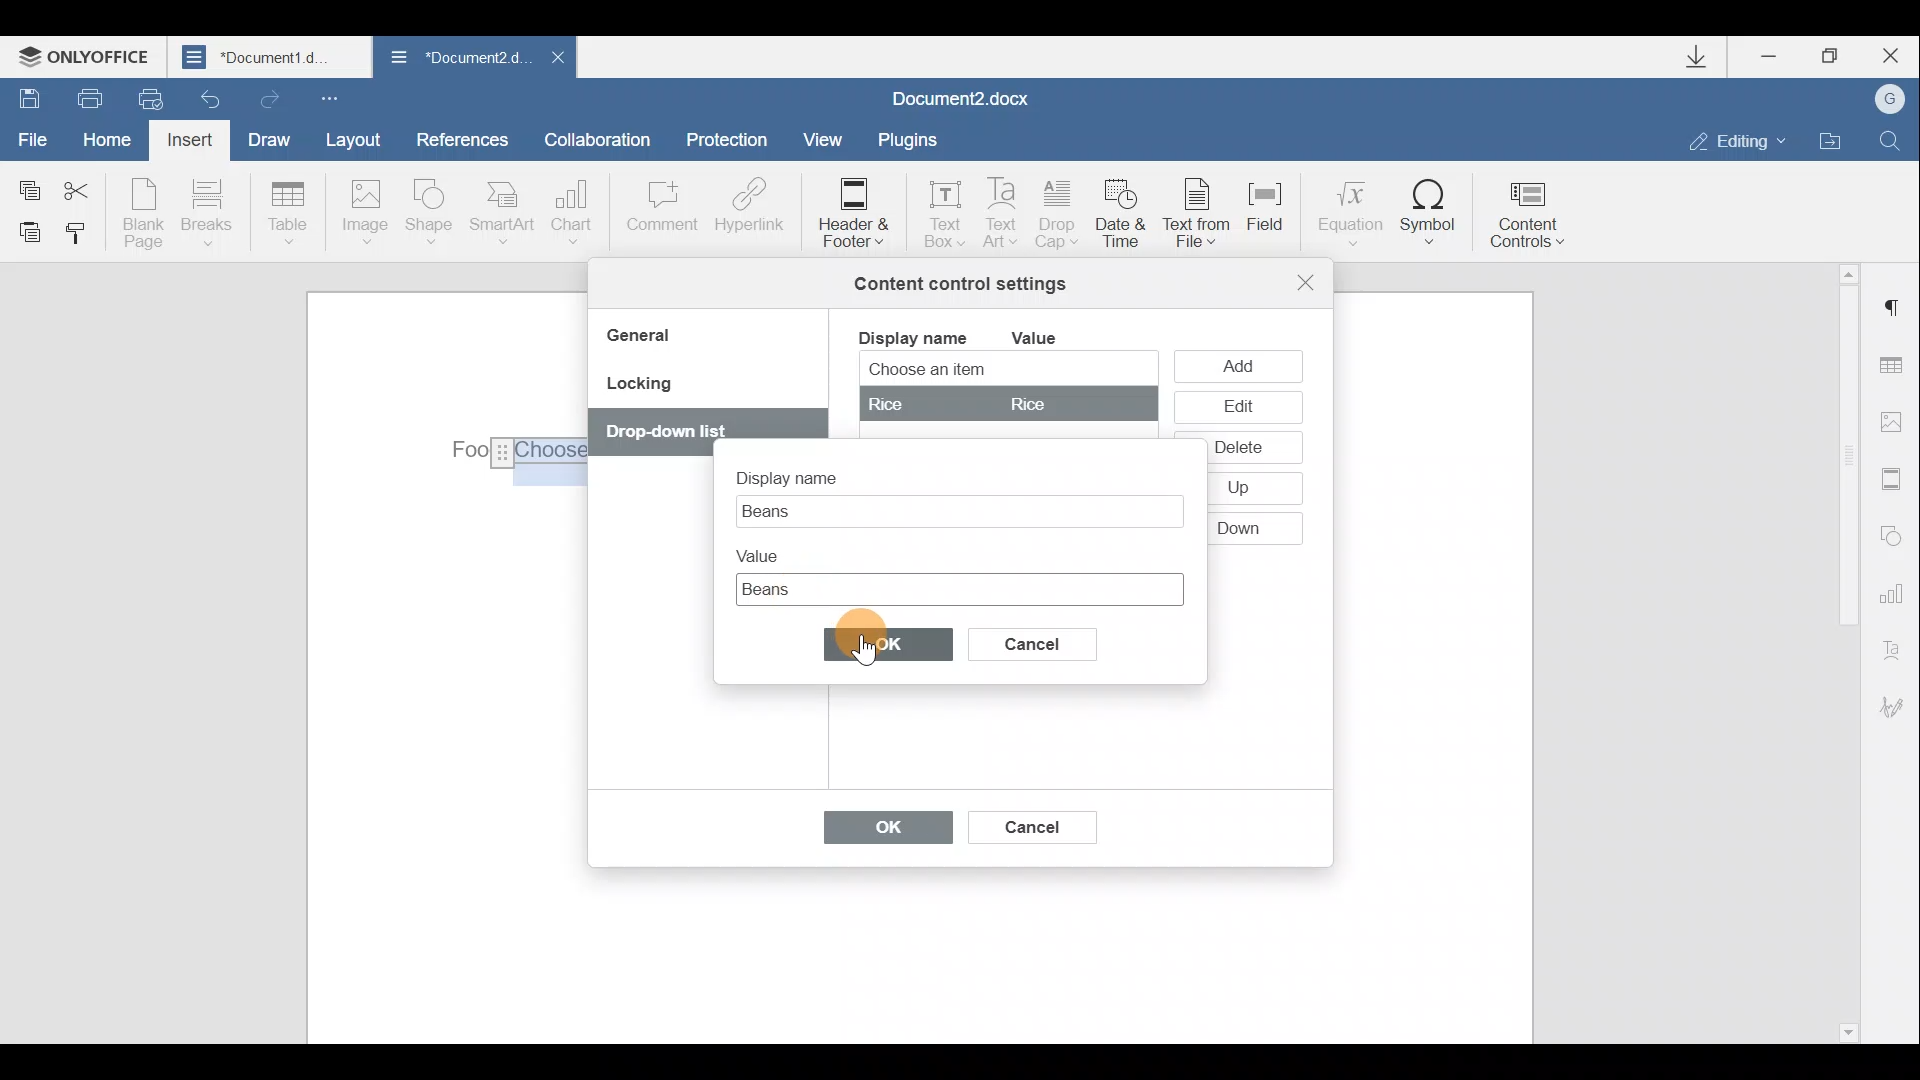  Describe the element at coordinates (1243, 365) in the screenshot. I see `Add` at that location.